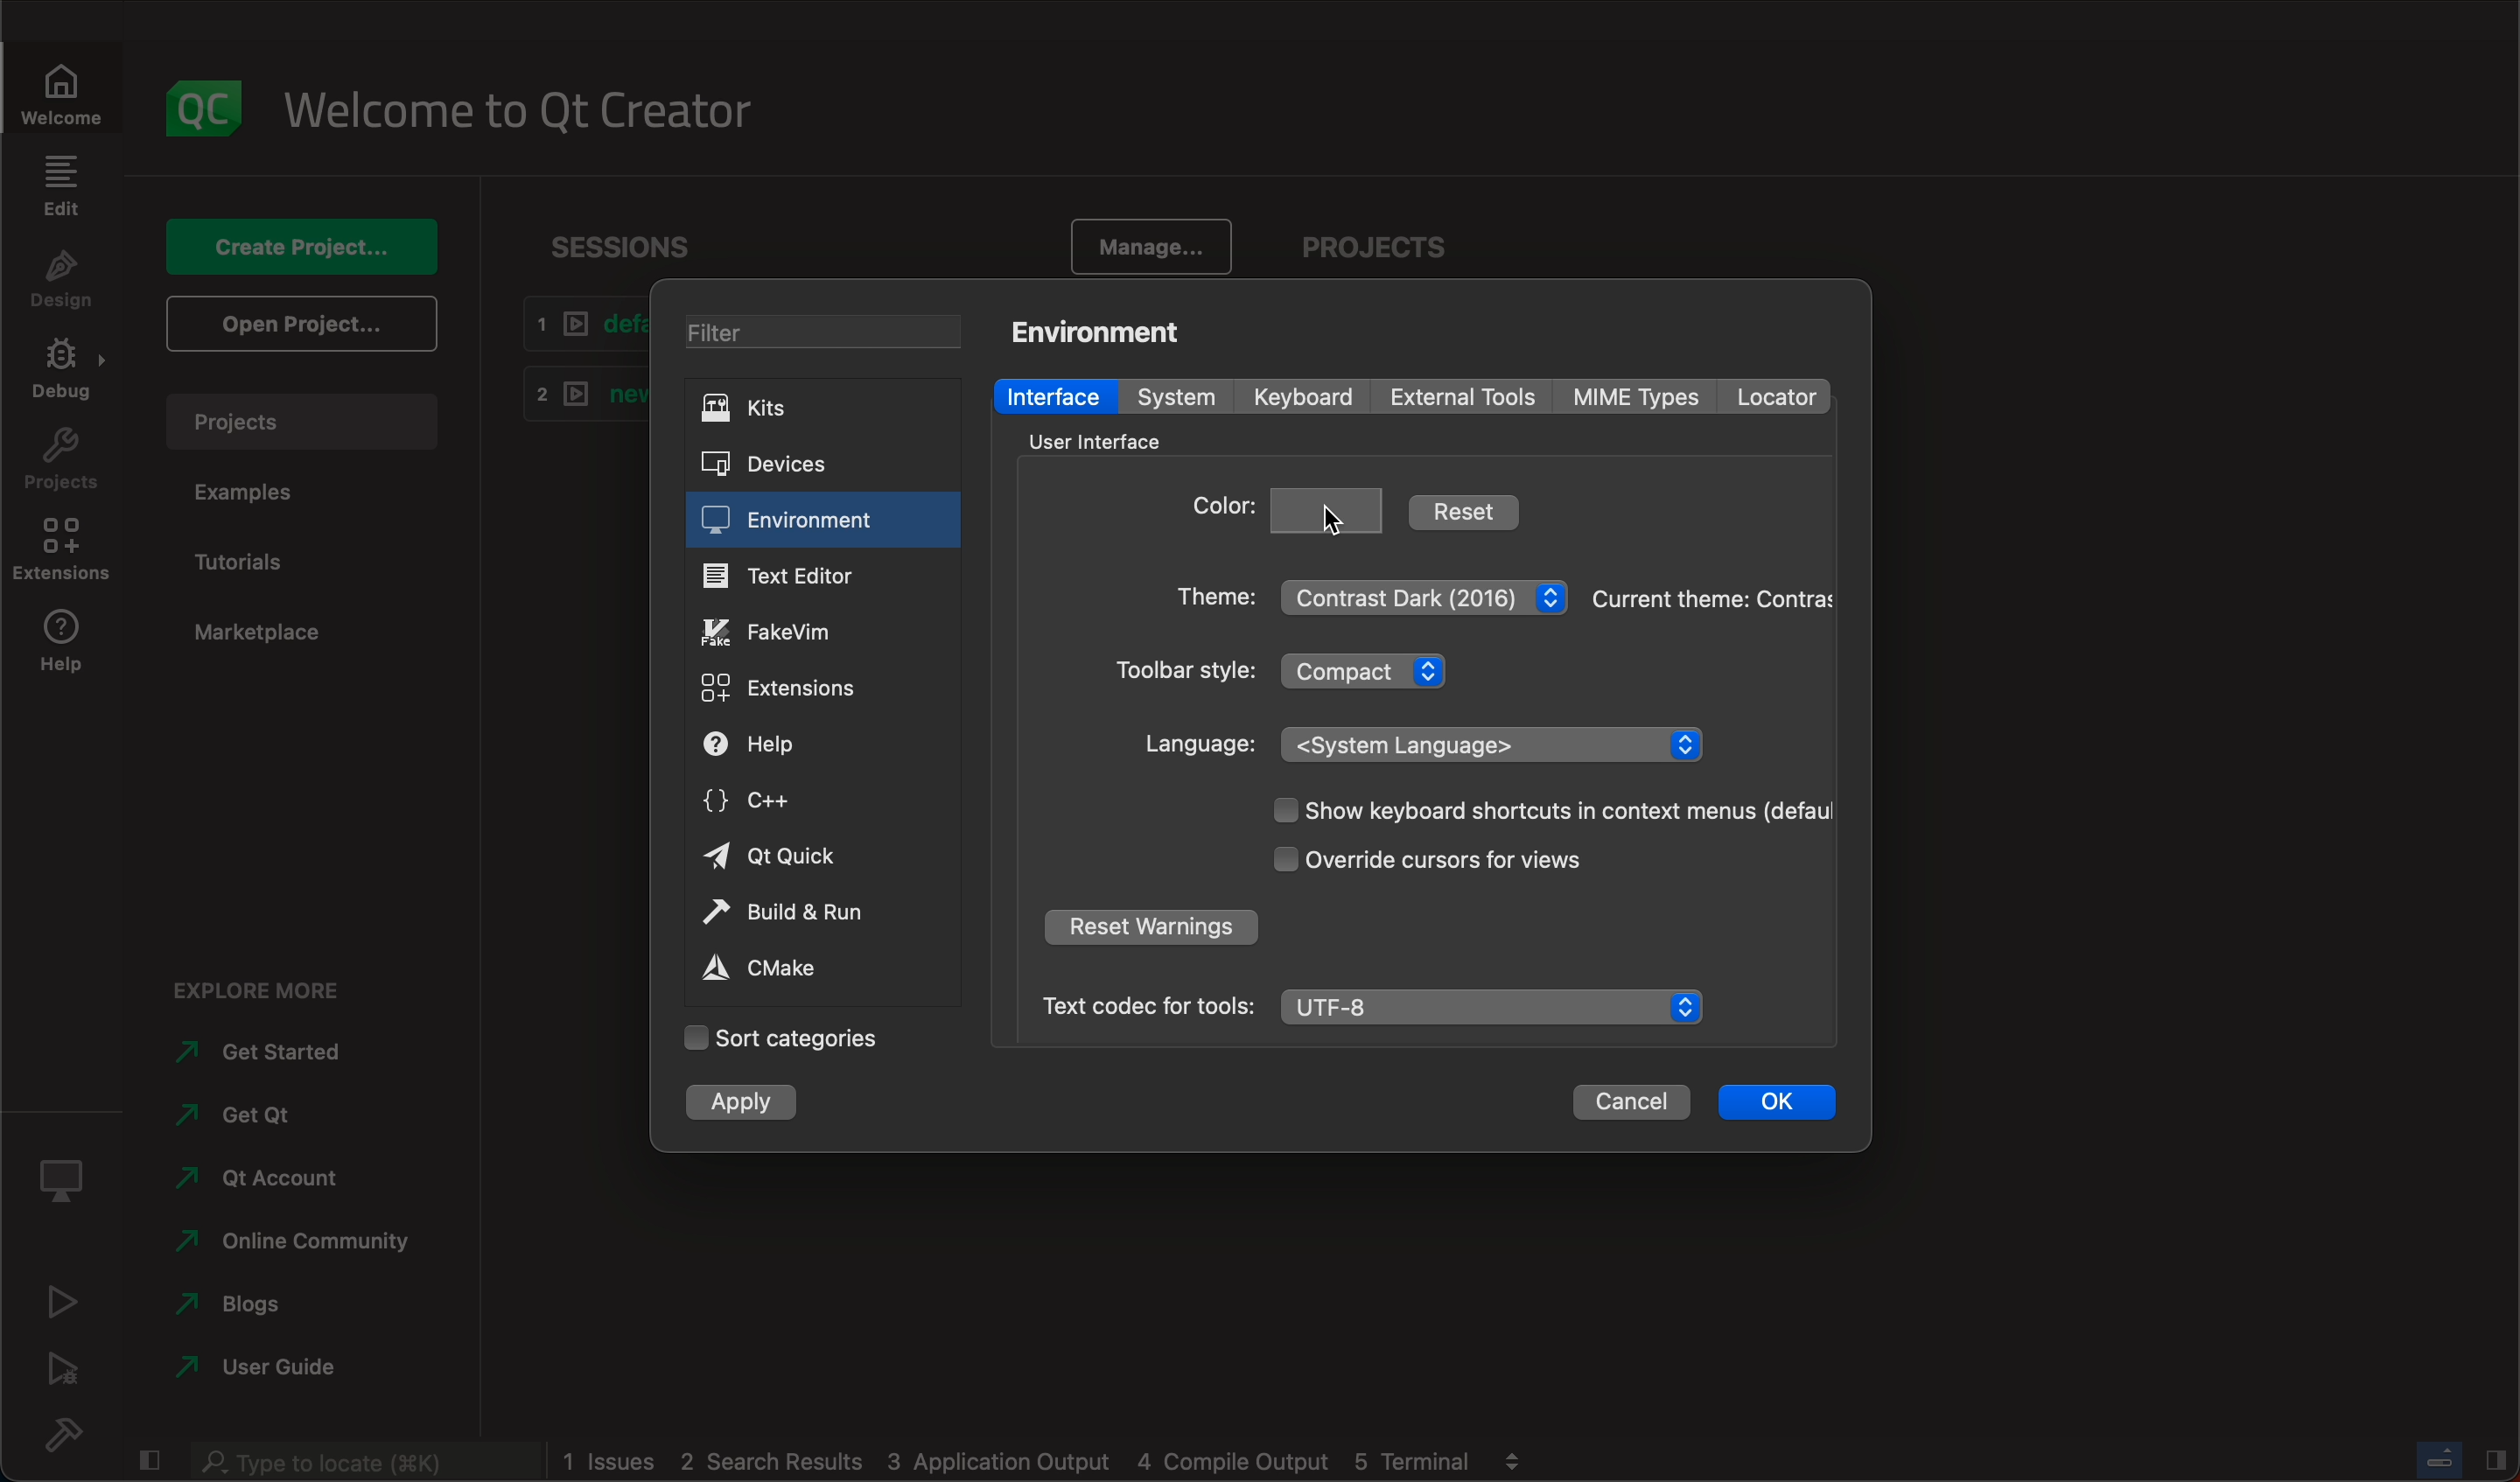  I want to click on cursor, so click(1324, 519).